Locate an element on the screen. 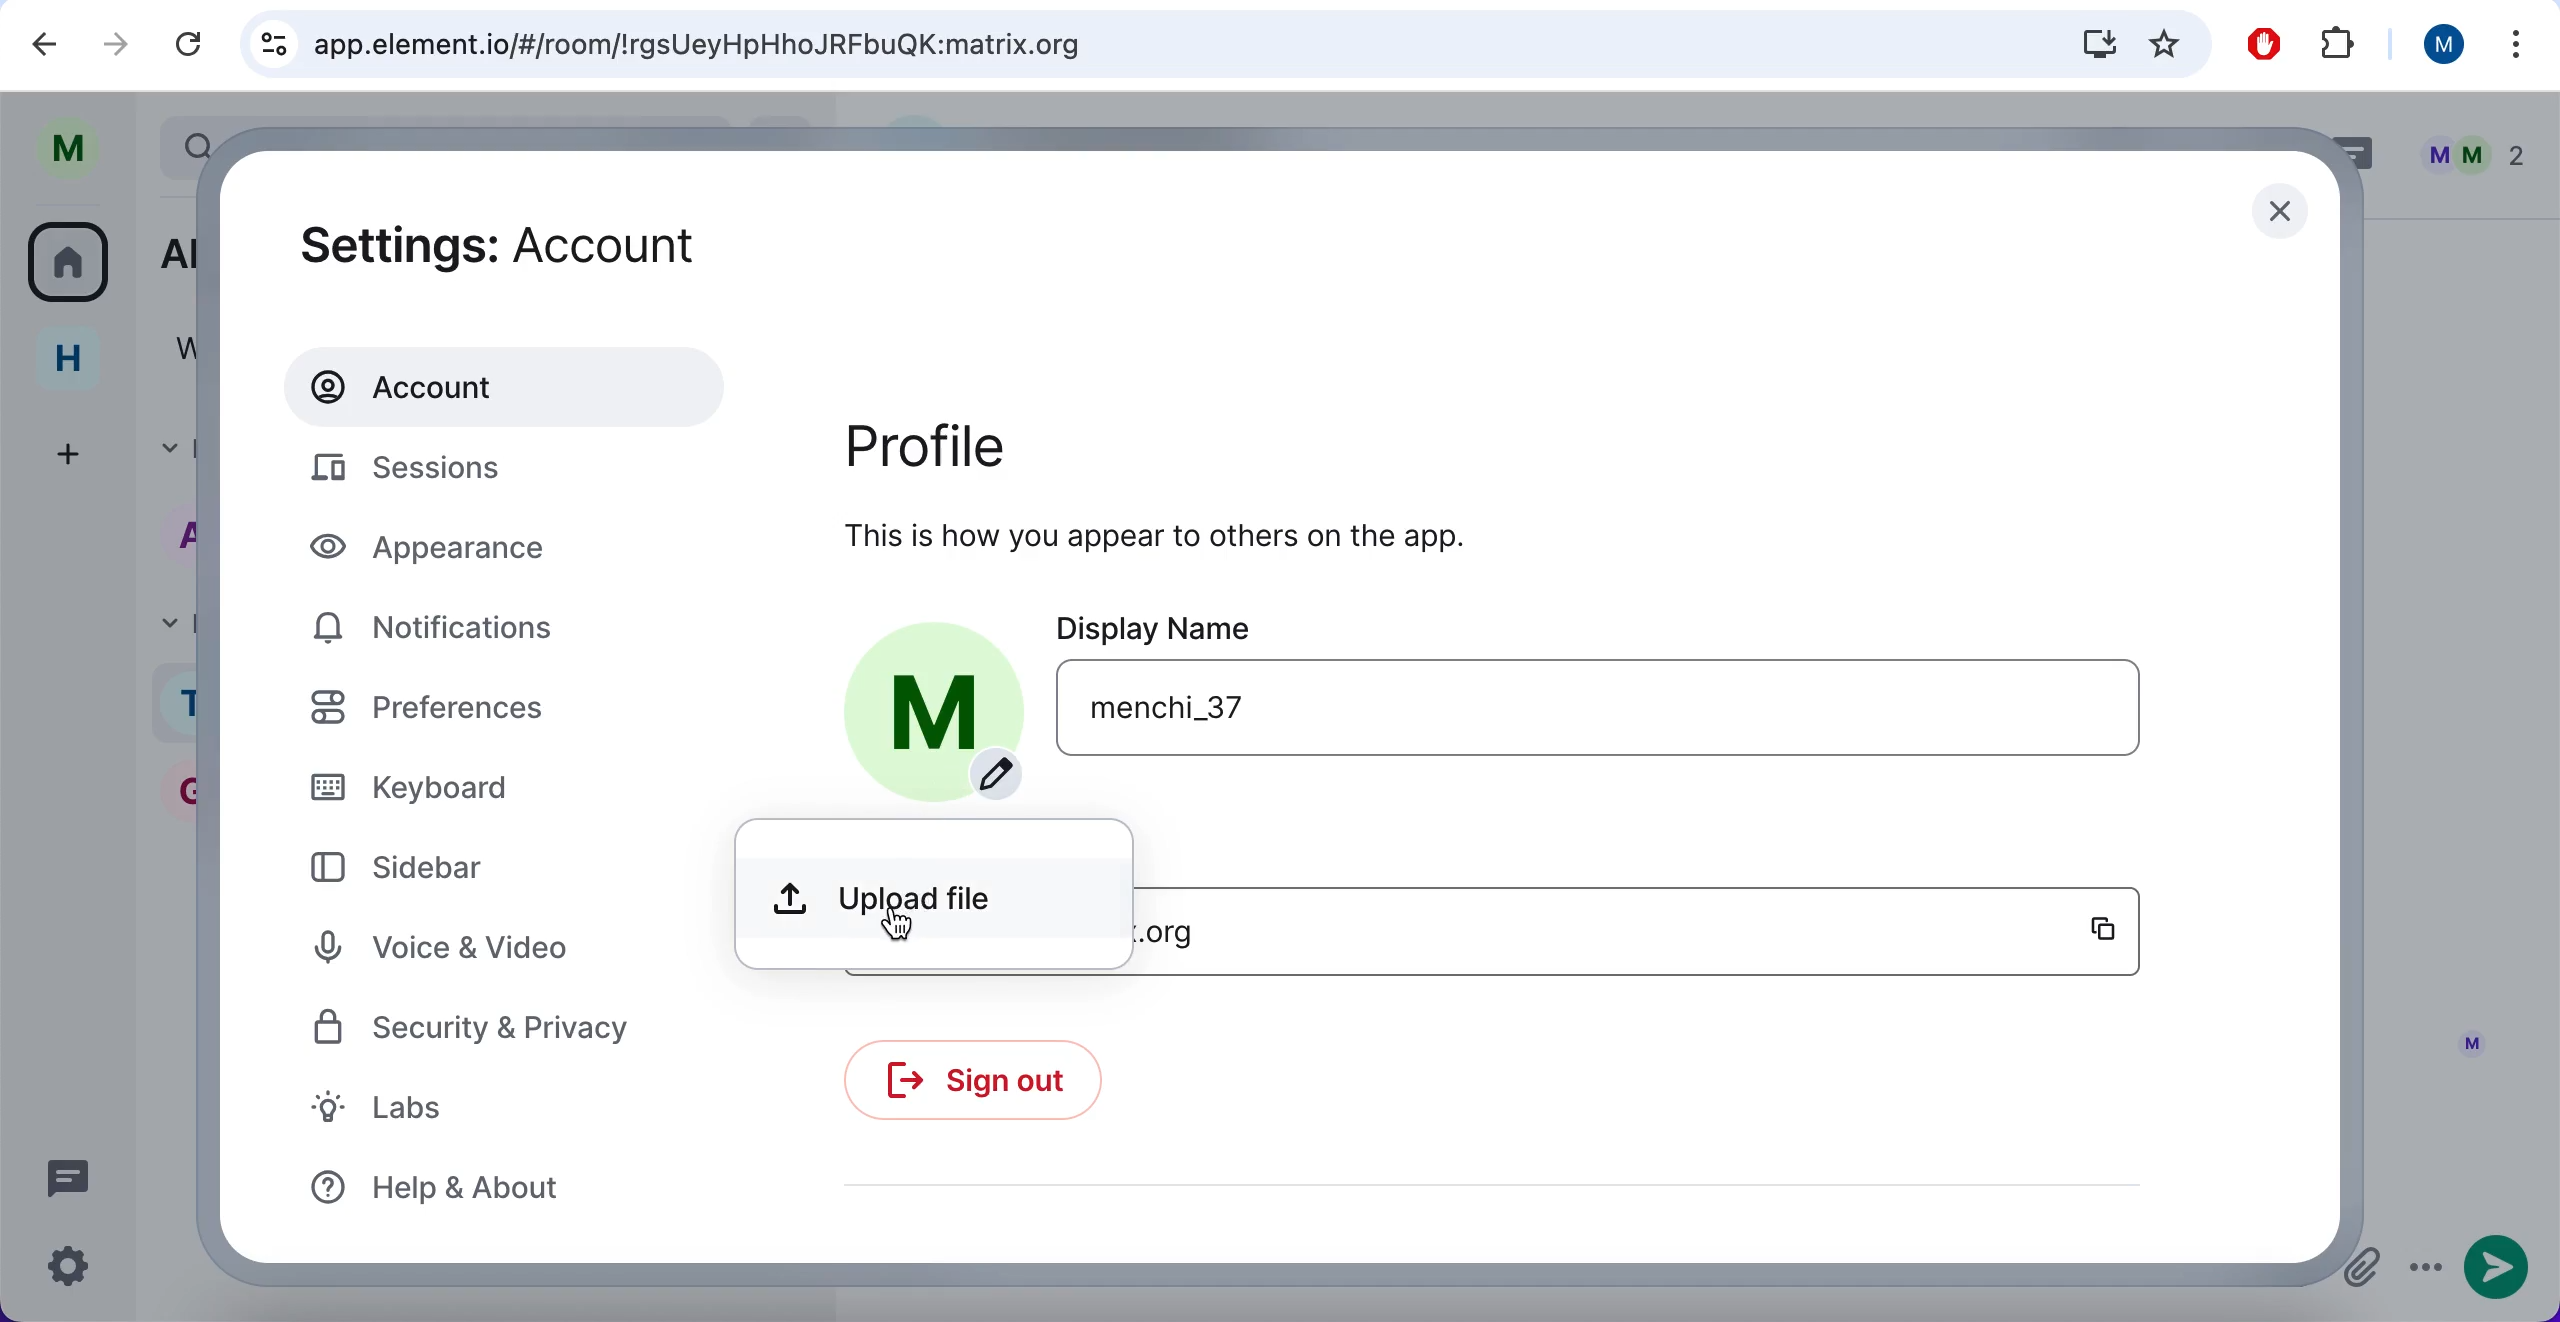 The image size is (2560, 1322). profile picture is located at coordinates (932, 713).